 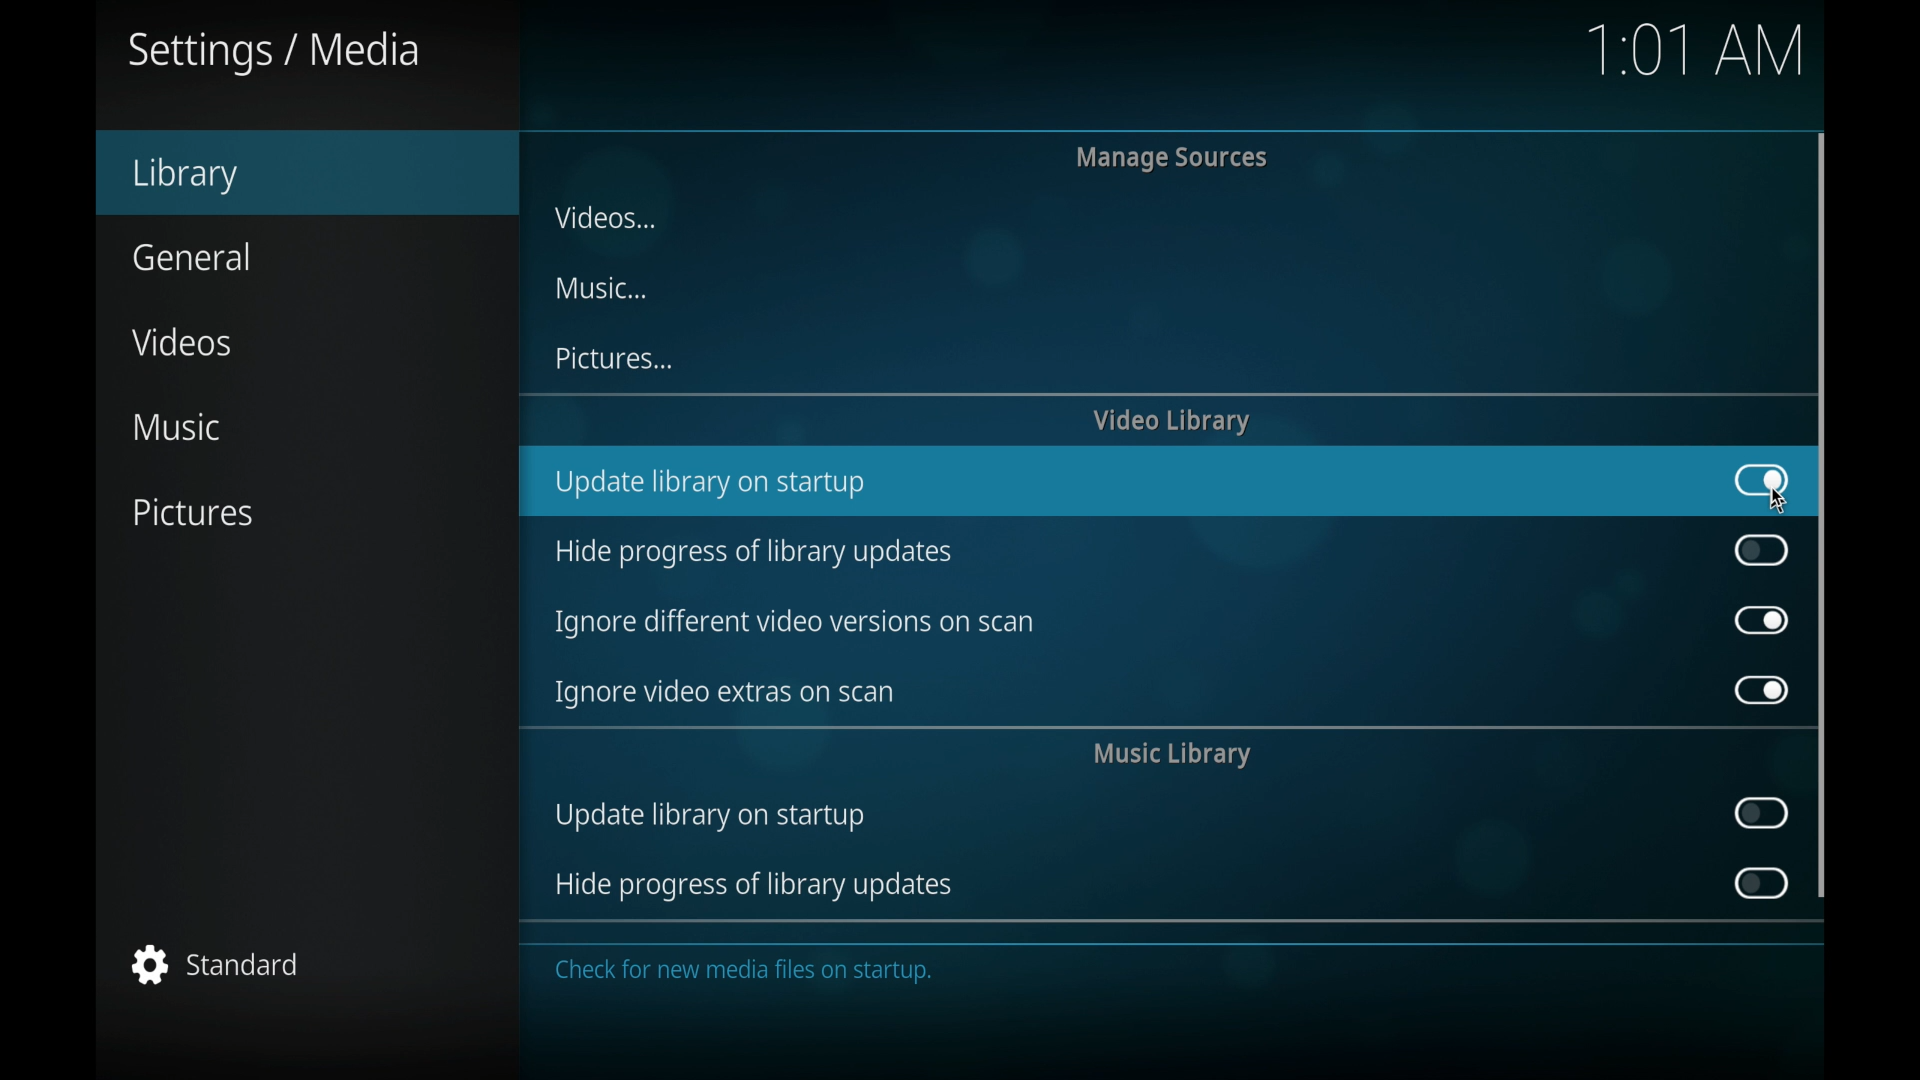 I want to click on general, so click(x=191, y=256).